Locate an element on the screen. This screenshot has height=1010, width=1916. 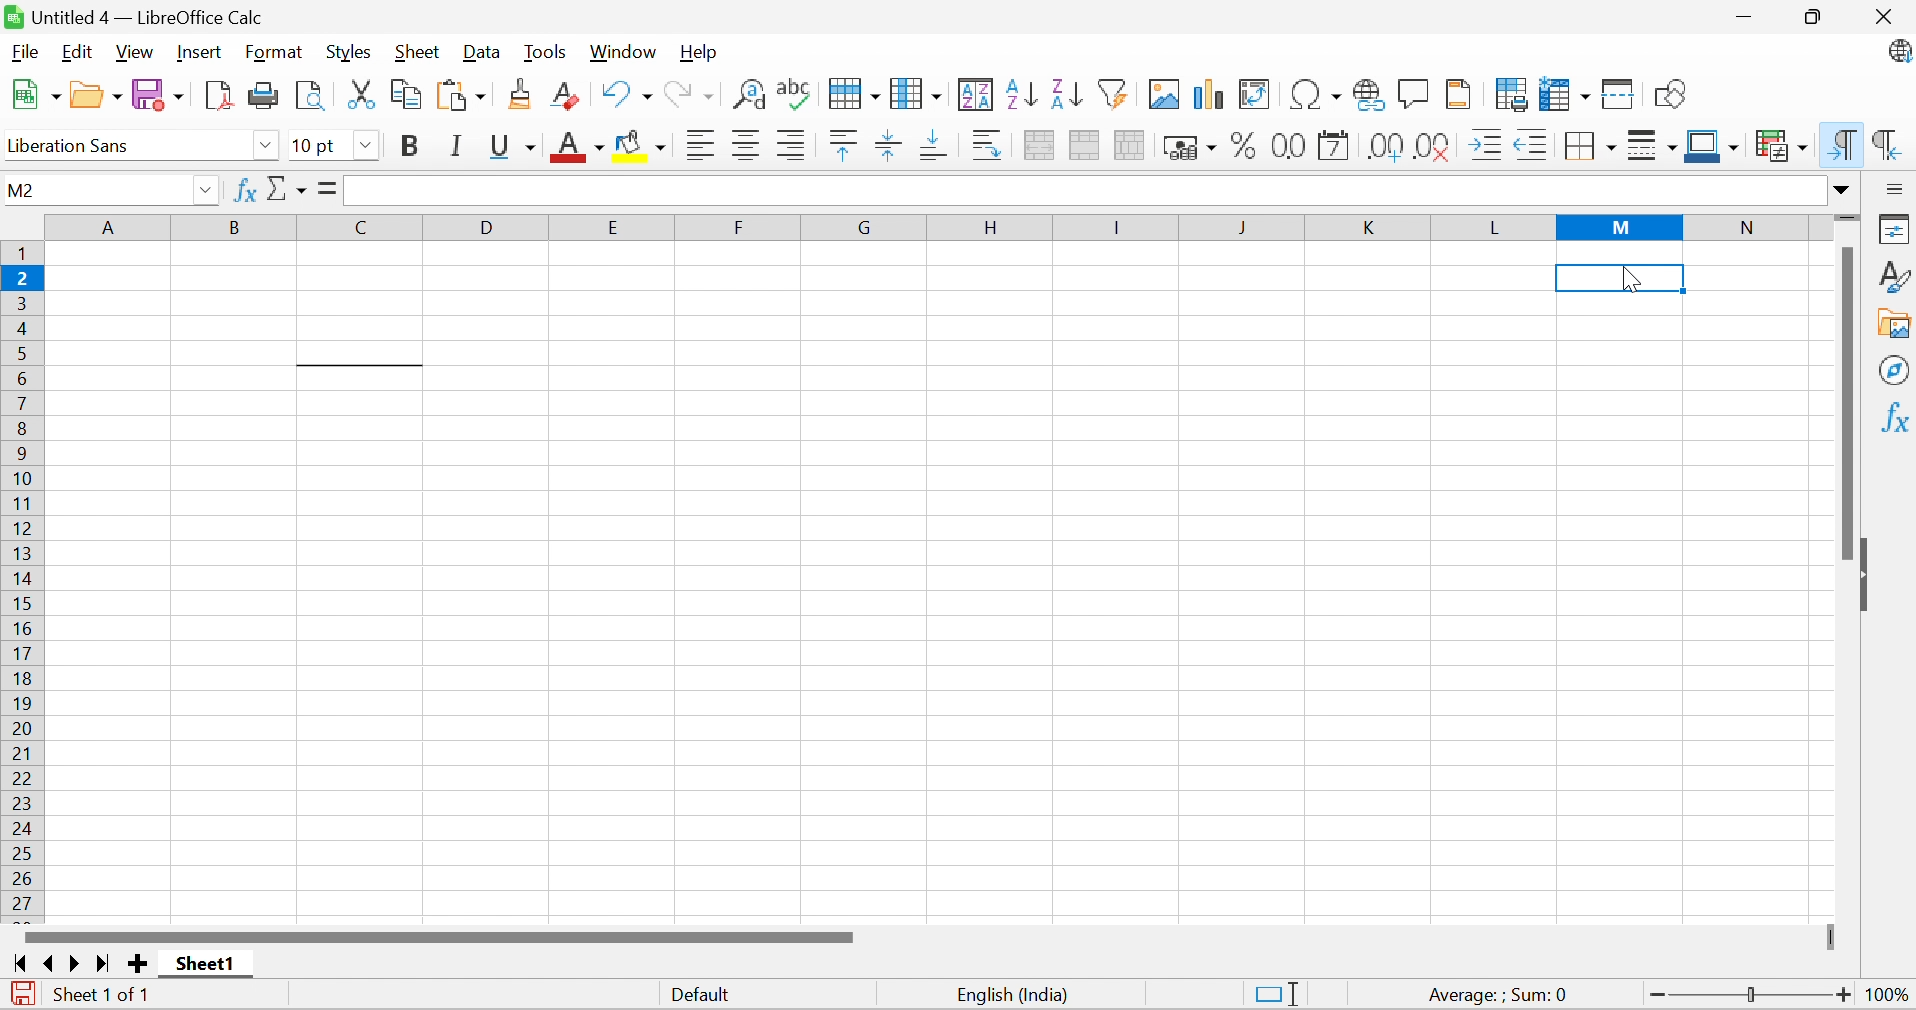
Gallery is located at coordinates (1896, 325).